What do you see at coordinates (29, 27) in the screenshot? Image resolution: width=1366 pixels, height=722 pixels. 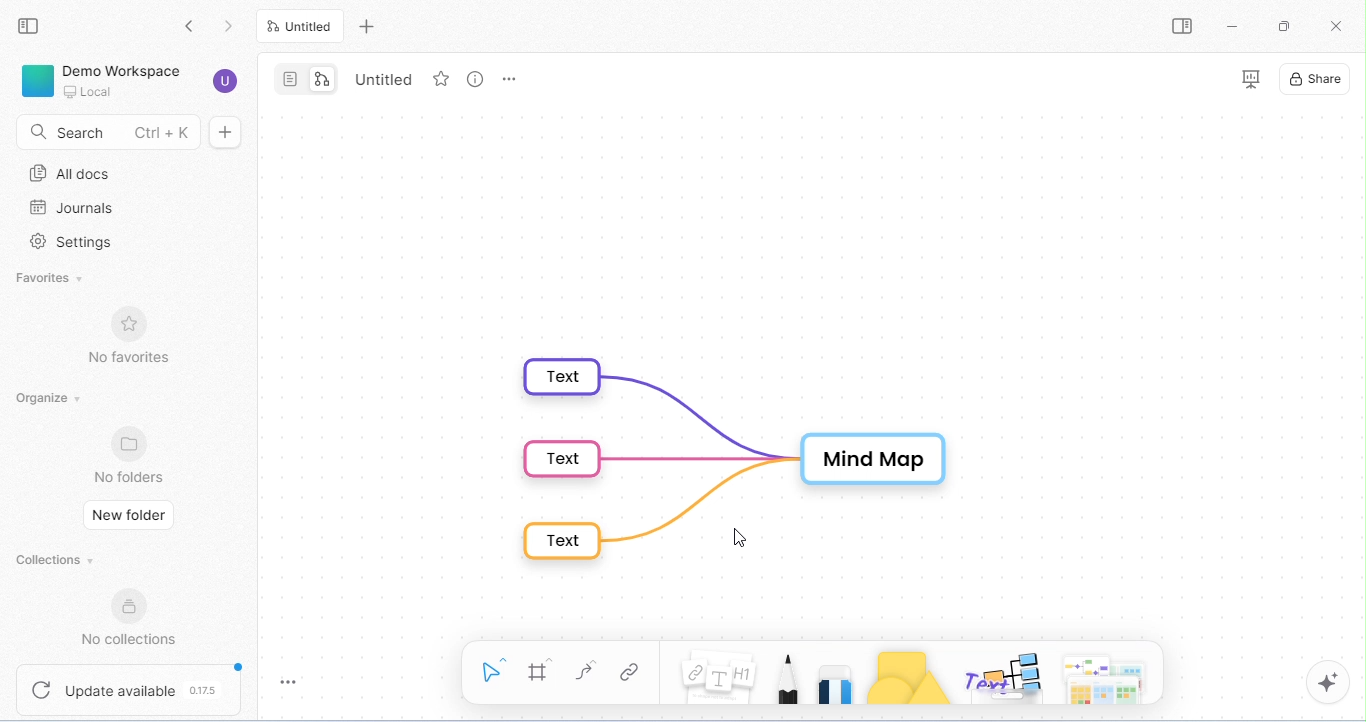 I see `close sidebar` at bounding box center [29, 27].